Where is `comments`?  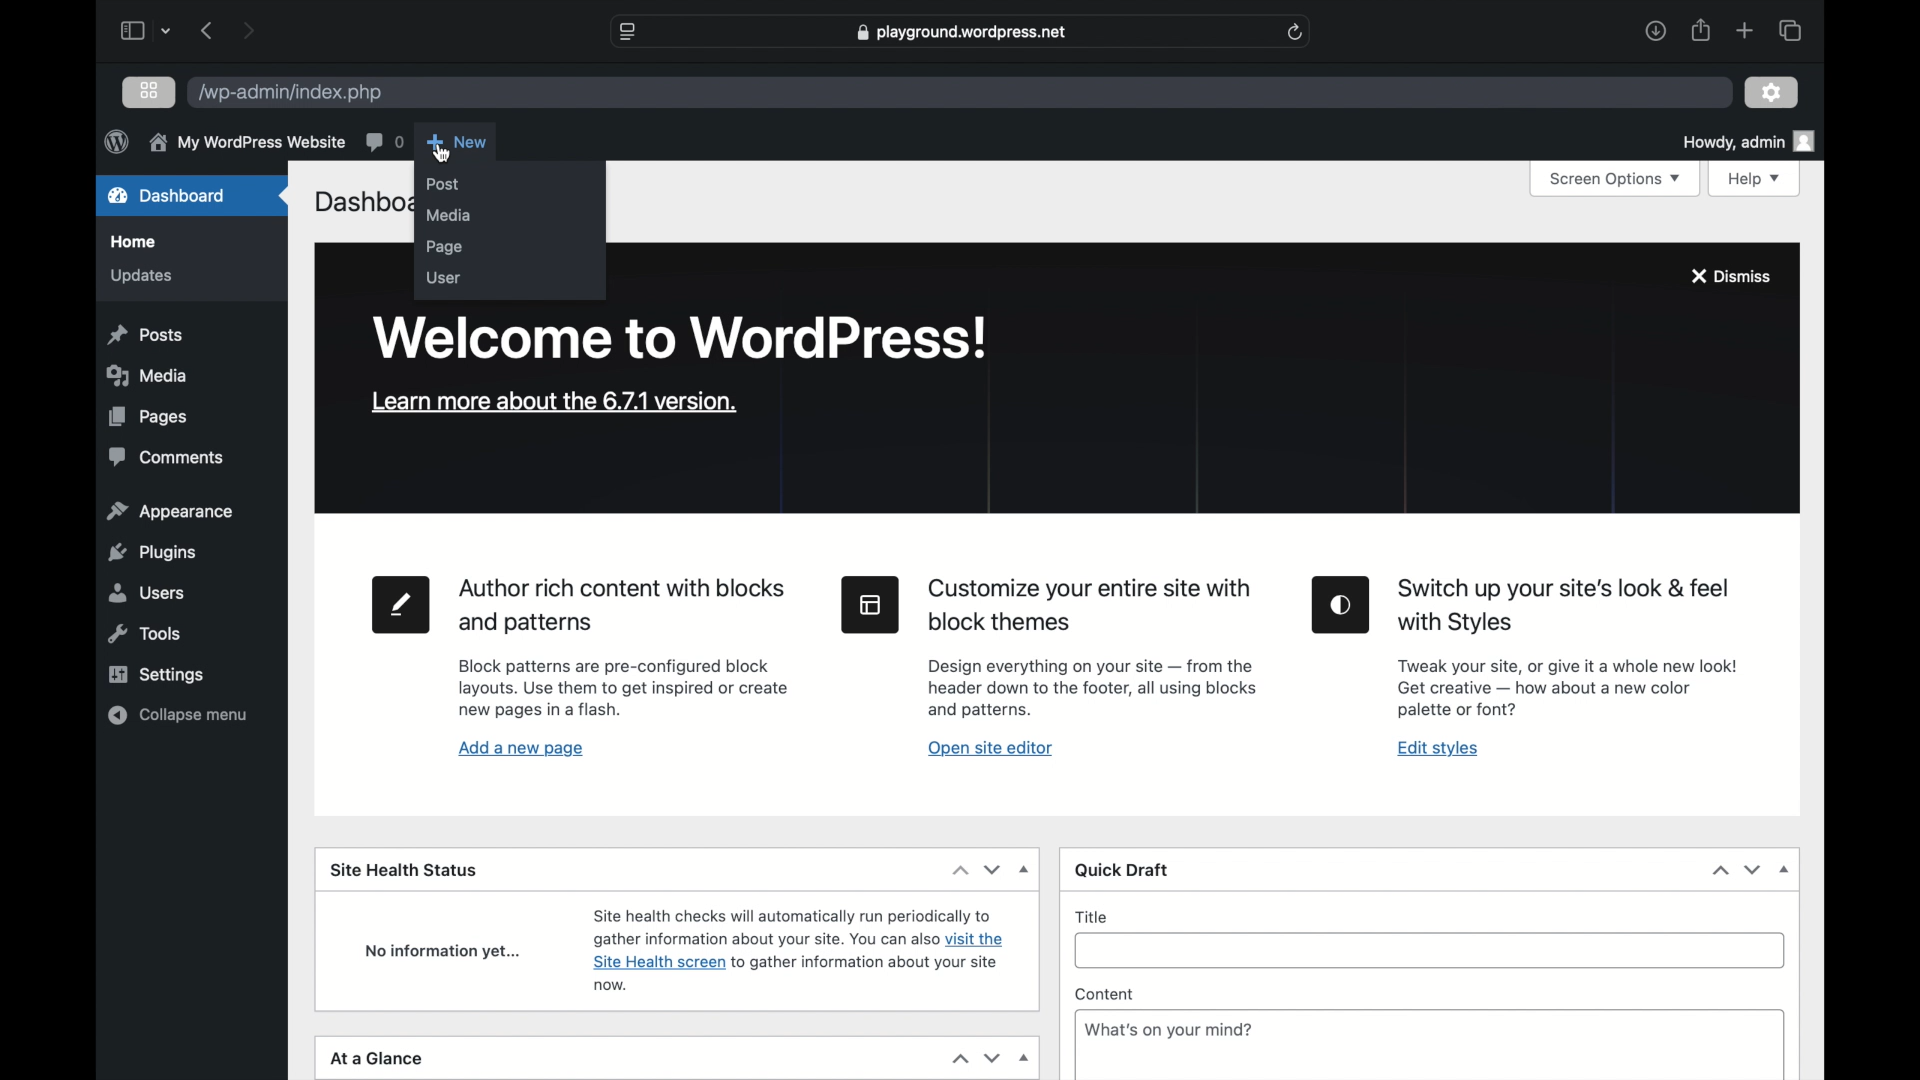
comments is located at coordinates (384, 141).